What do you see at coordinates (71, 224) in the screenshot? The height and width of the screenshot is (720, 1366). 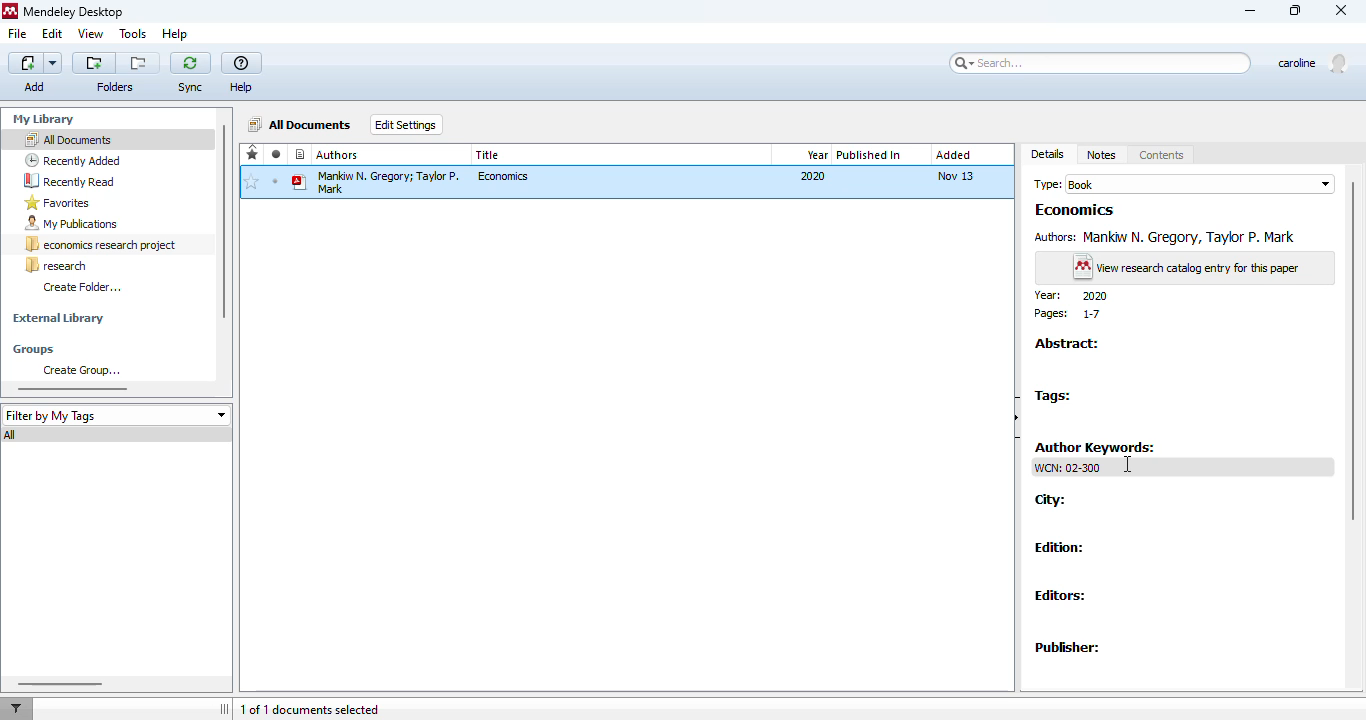 I see `my publications` at bounding box center [71, 224].